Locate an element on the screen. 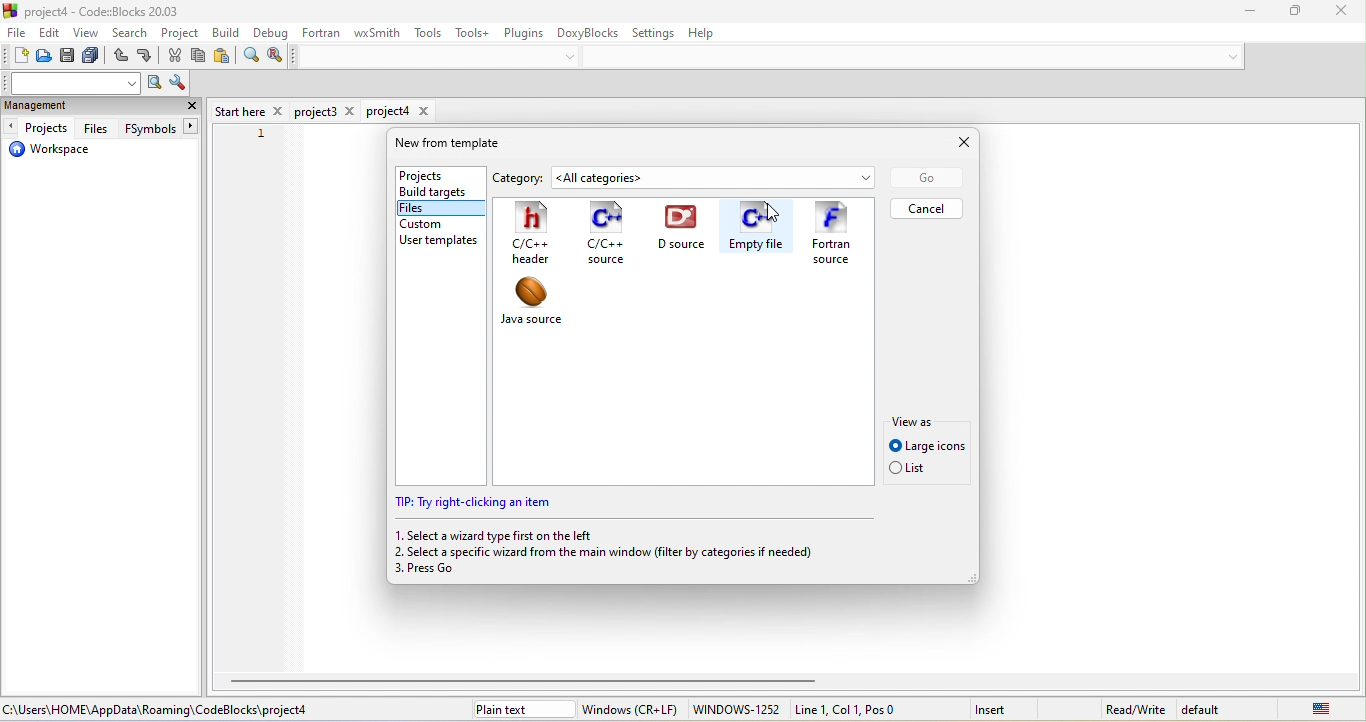 The height and width of the screenshot is (722, 1366). close is located at coordinates (192, 108).